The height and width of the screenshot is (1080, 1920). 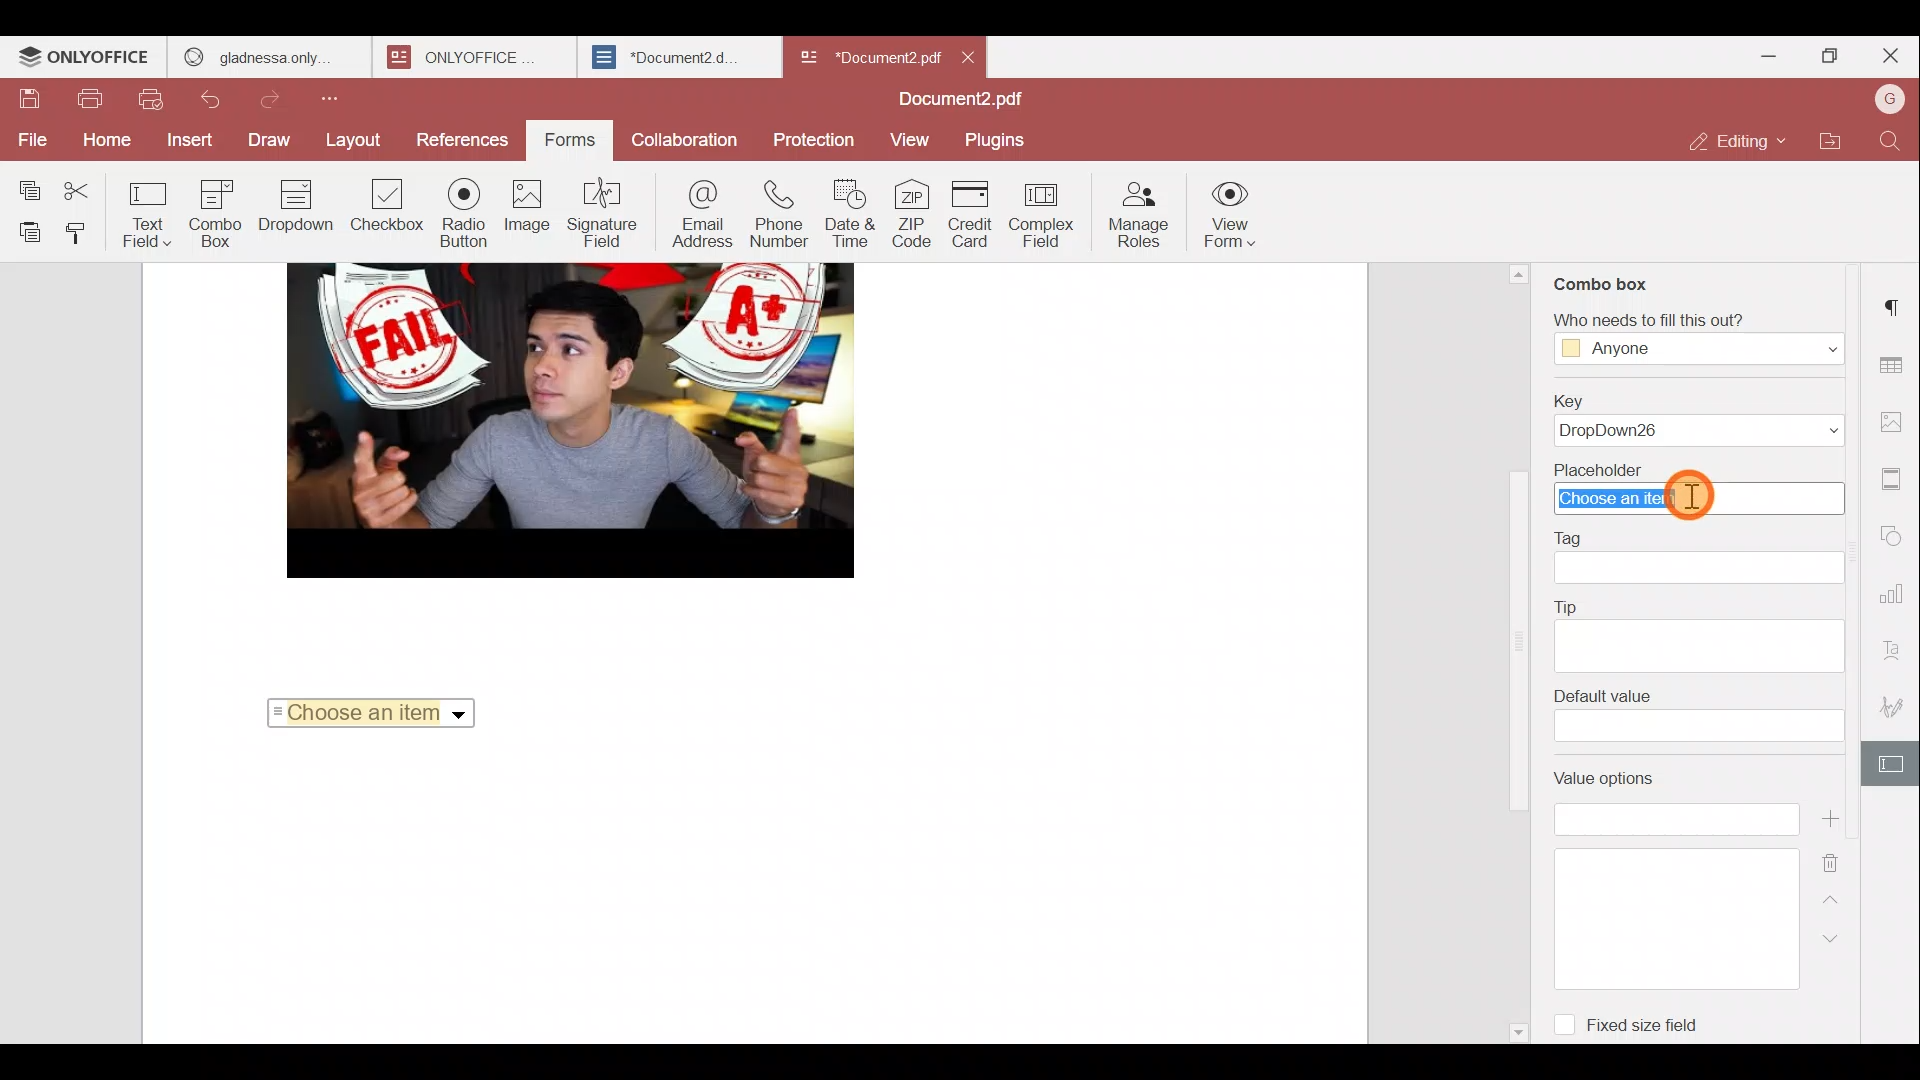 I want to click on Tag, so click(x=1702, y=557).